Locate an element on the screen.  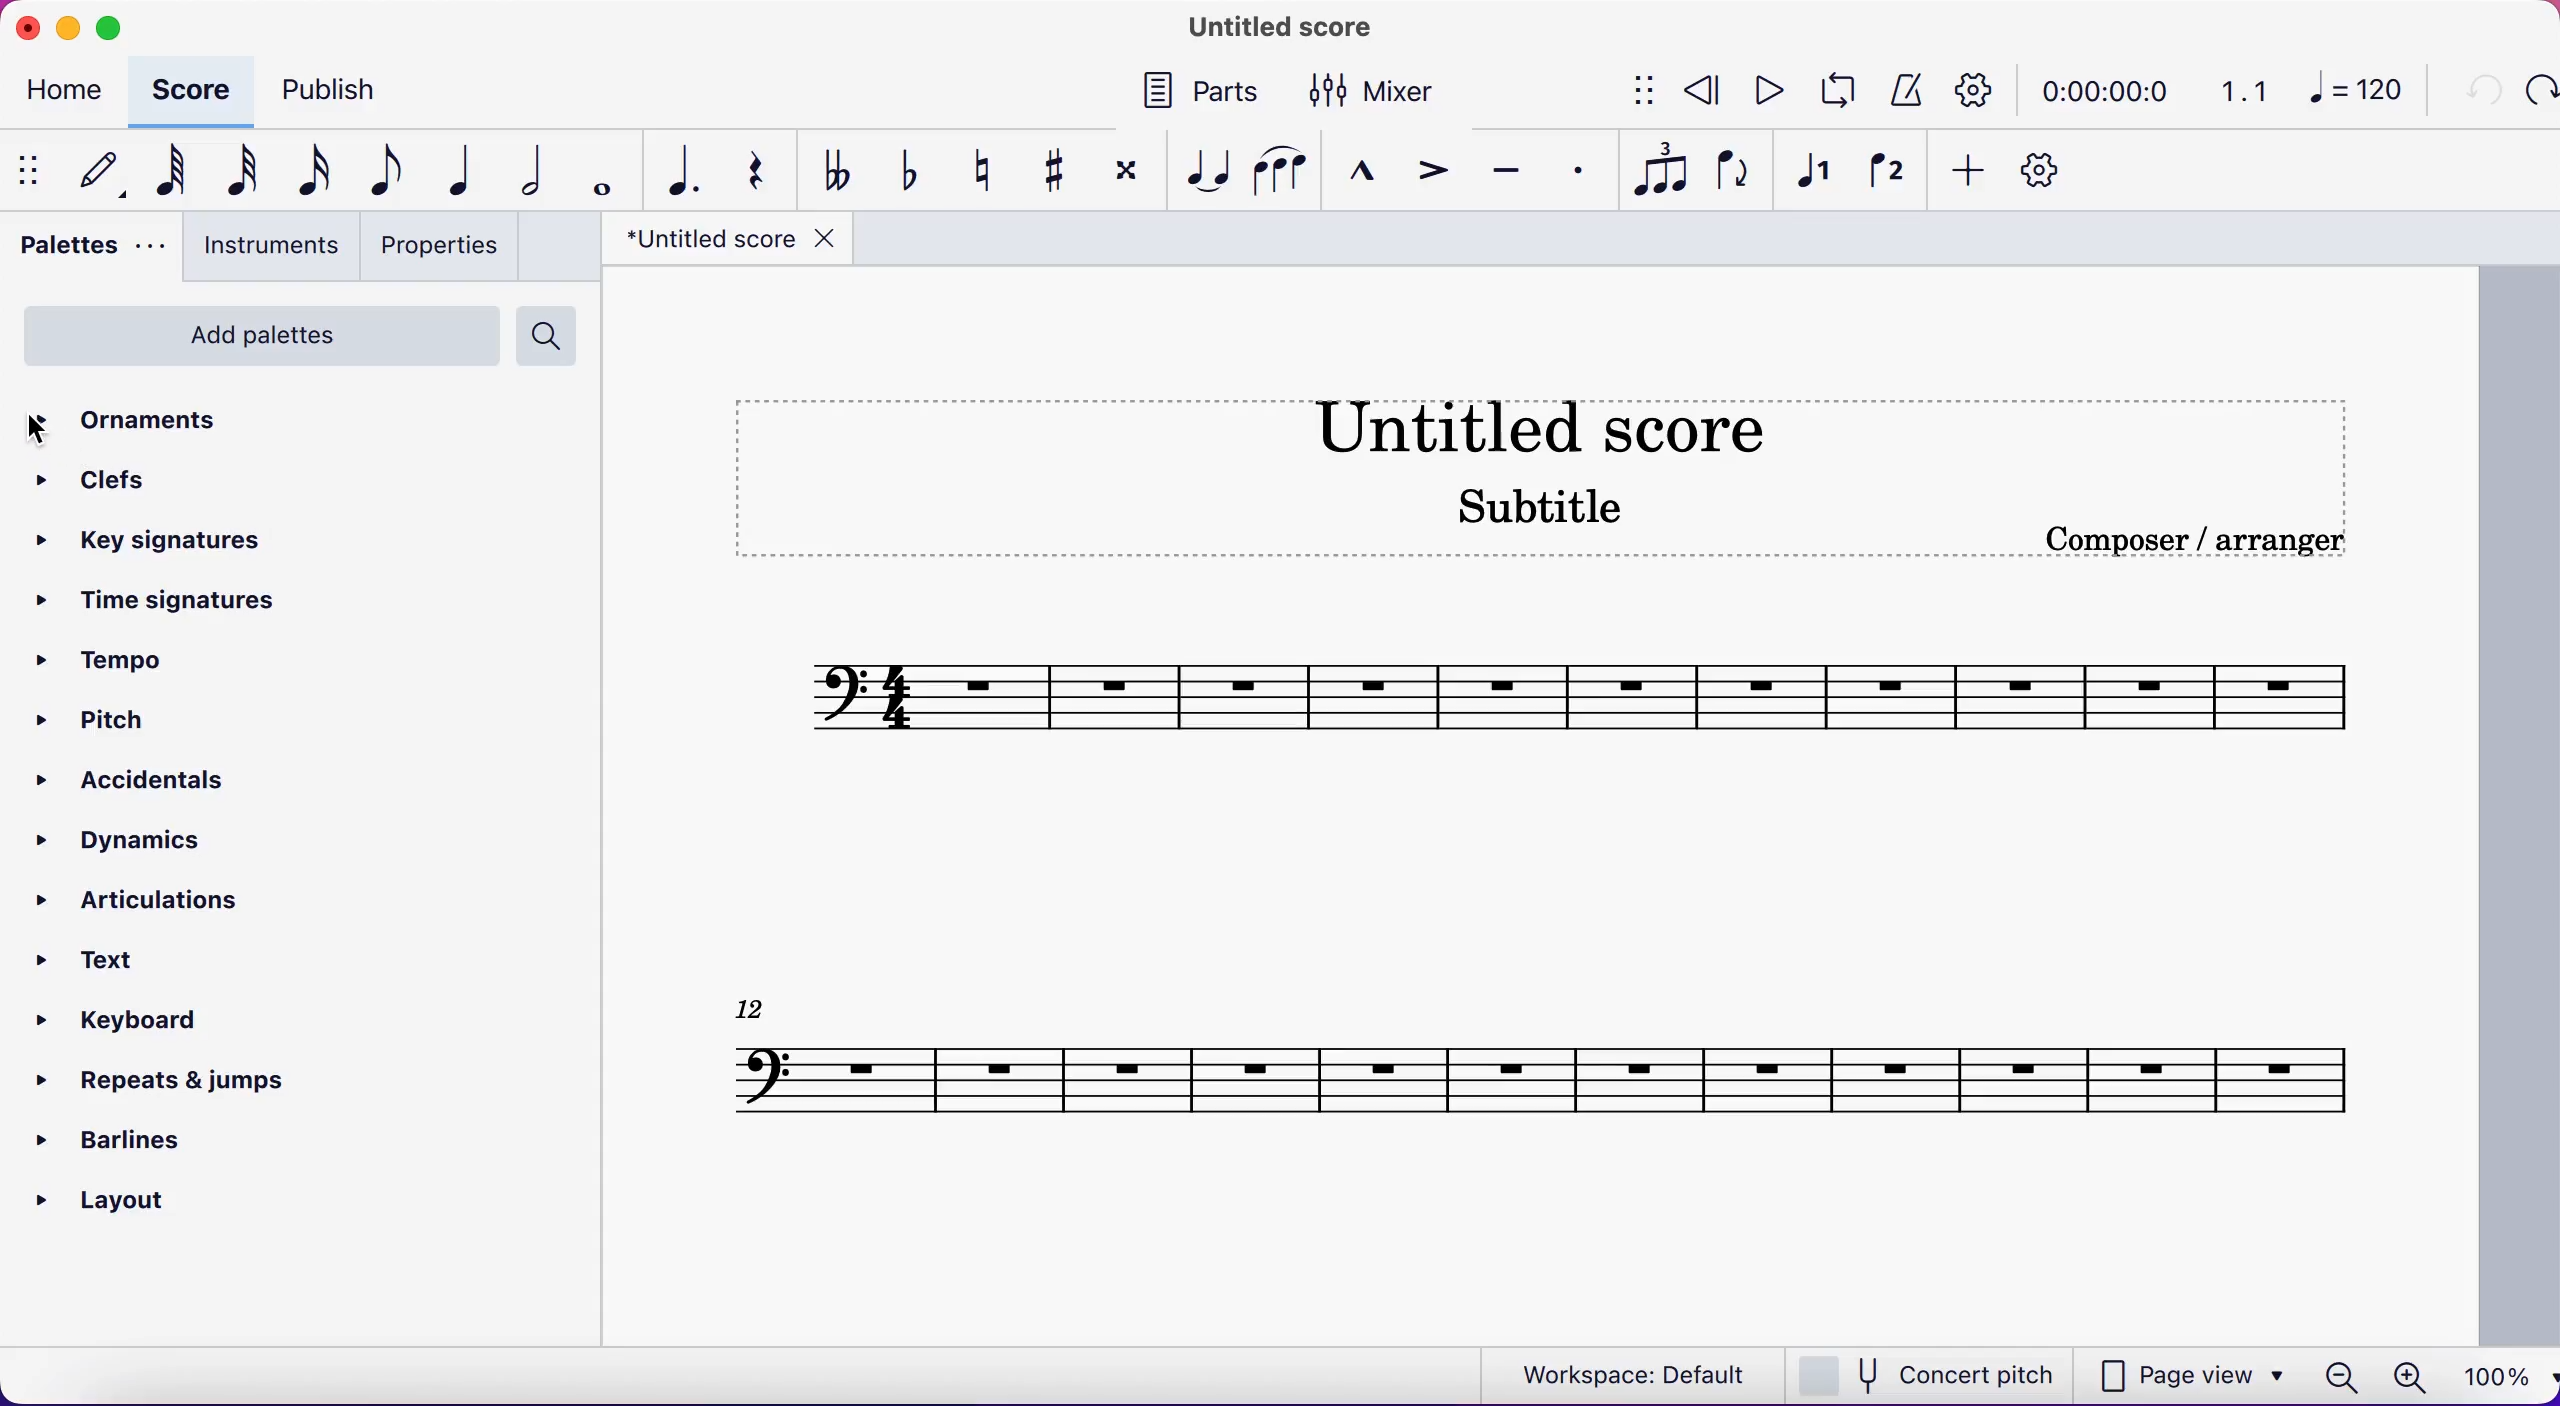
playback settings is located at coordinates (1982, 89).